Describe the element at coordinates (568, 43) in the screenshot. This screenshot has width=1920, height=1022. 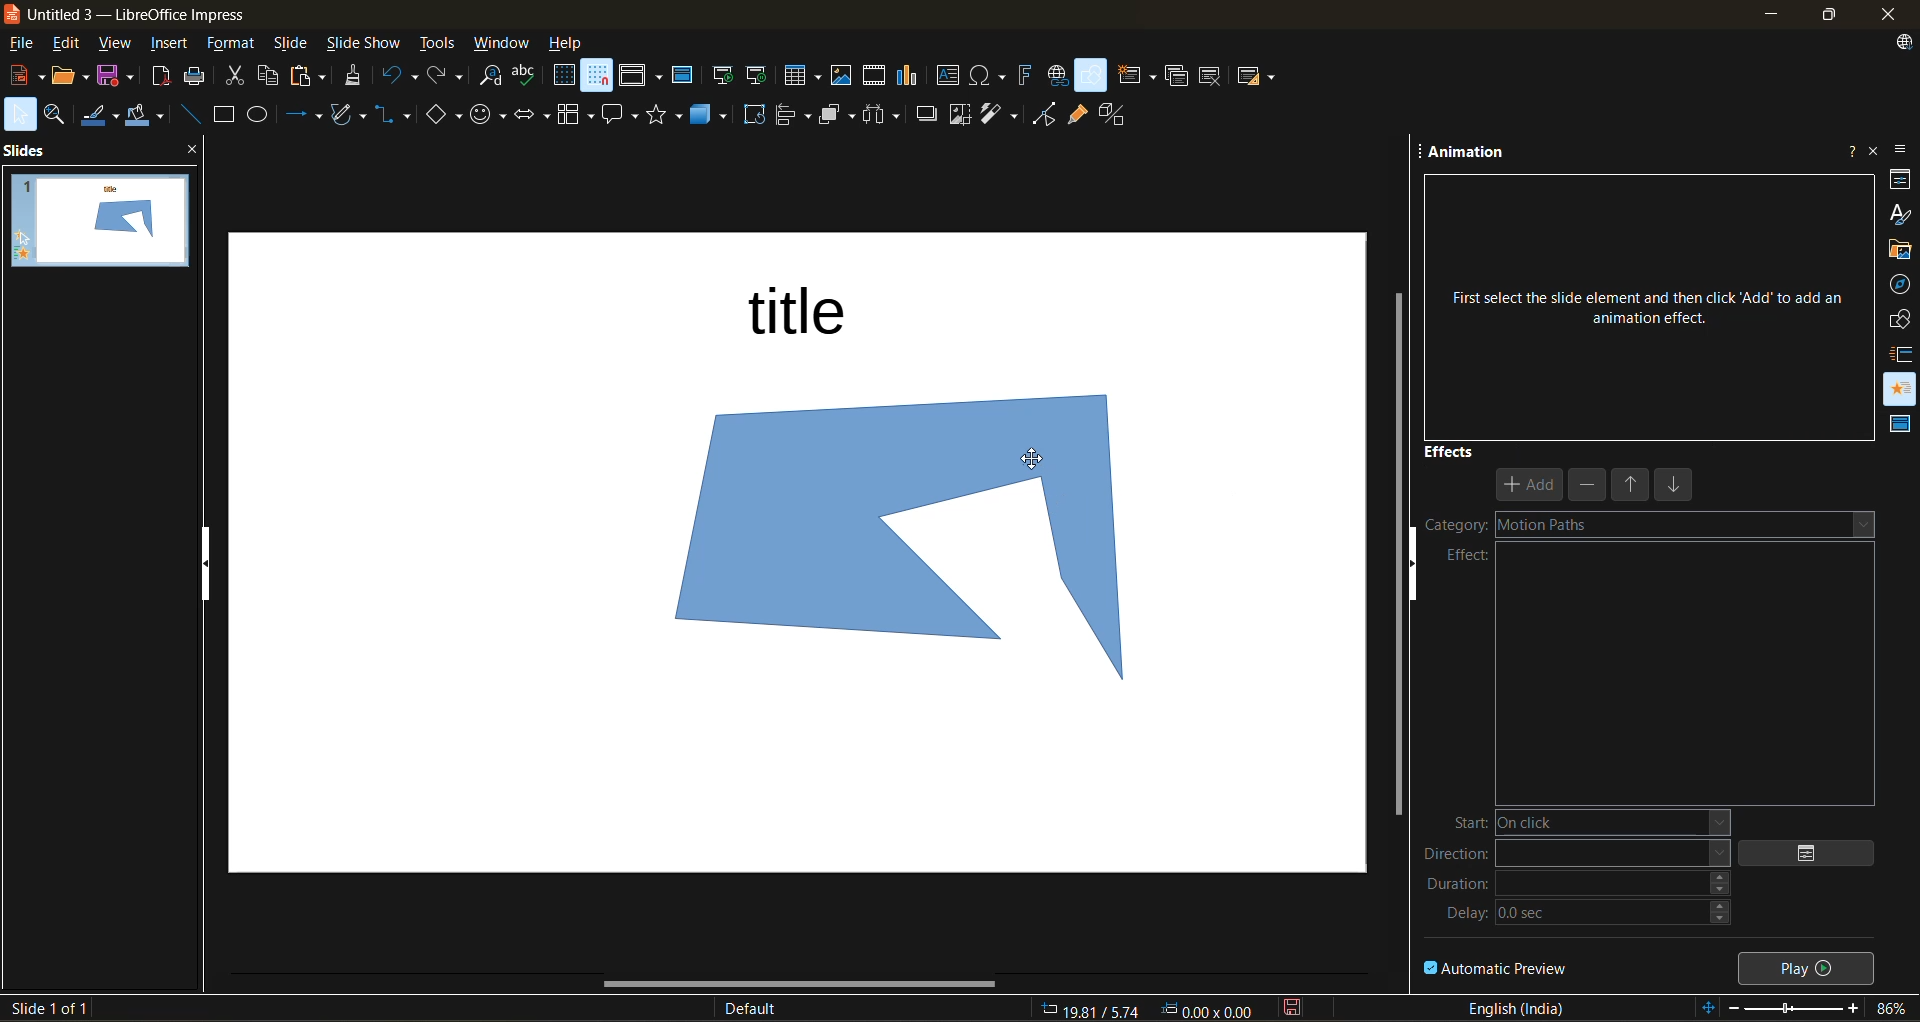
I see `help` at that location.